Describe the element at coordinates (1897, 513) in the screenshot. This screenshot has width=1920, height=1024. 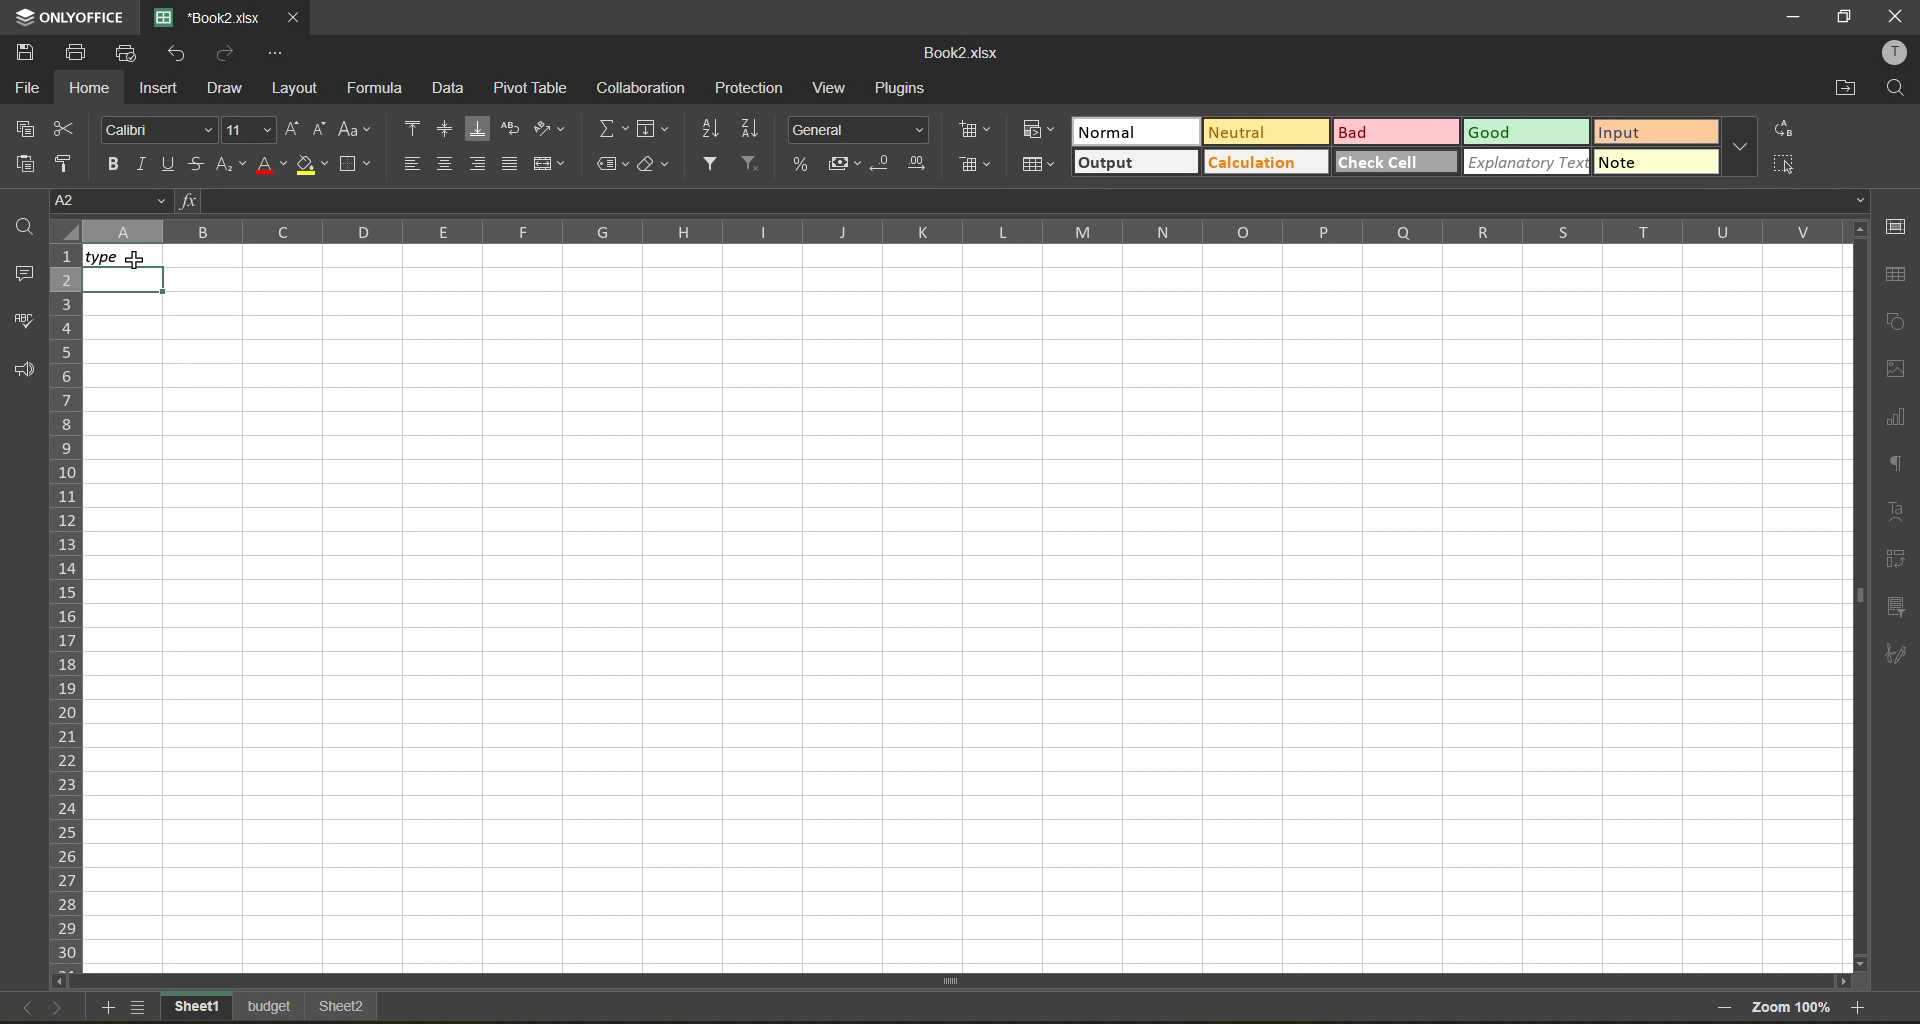
I see `text` at that location.